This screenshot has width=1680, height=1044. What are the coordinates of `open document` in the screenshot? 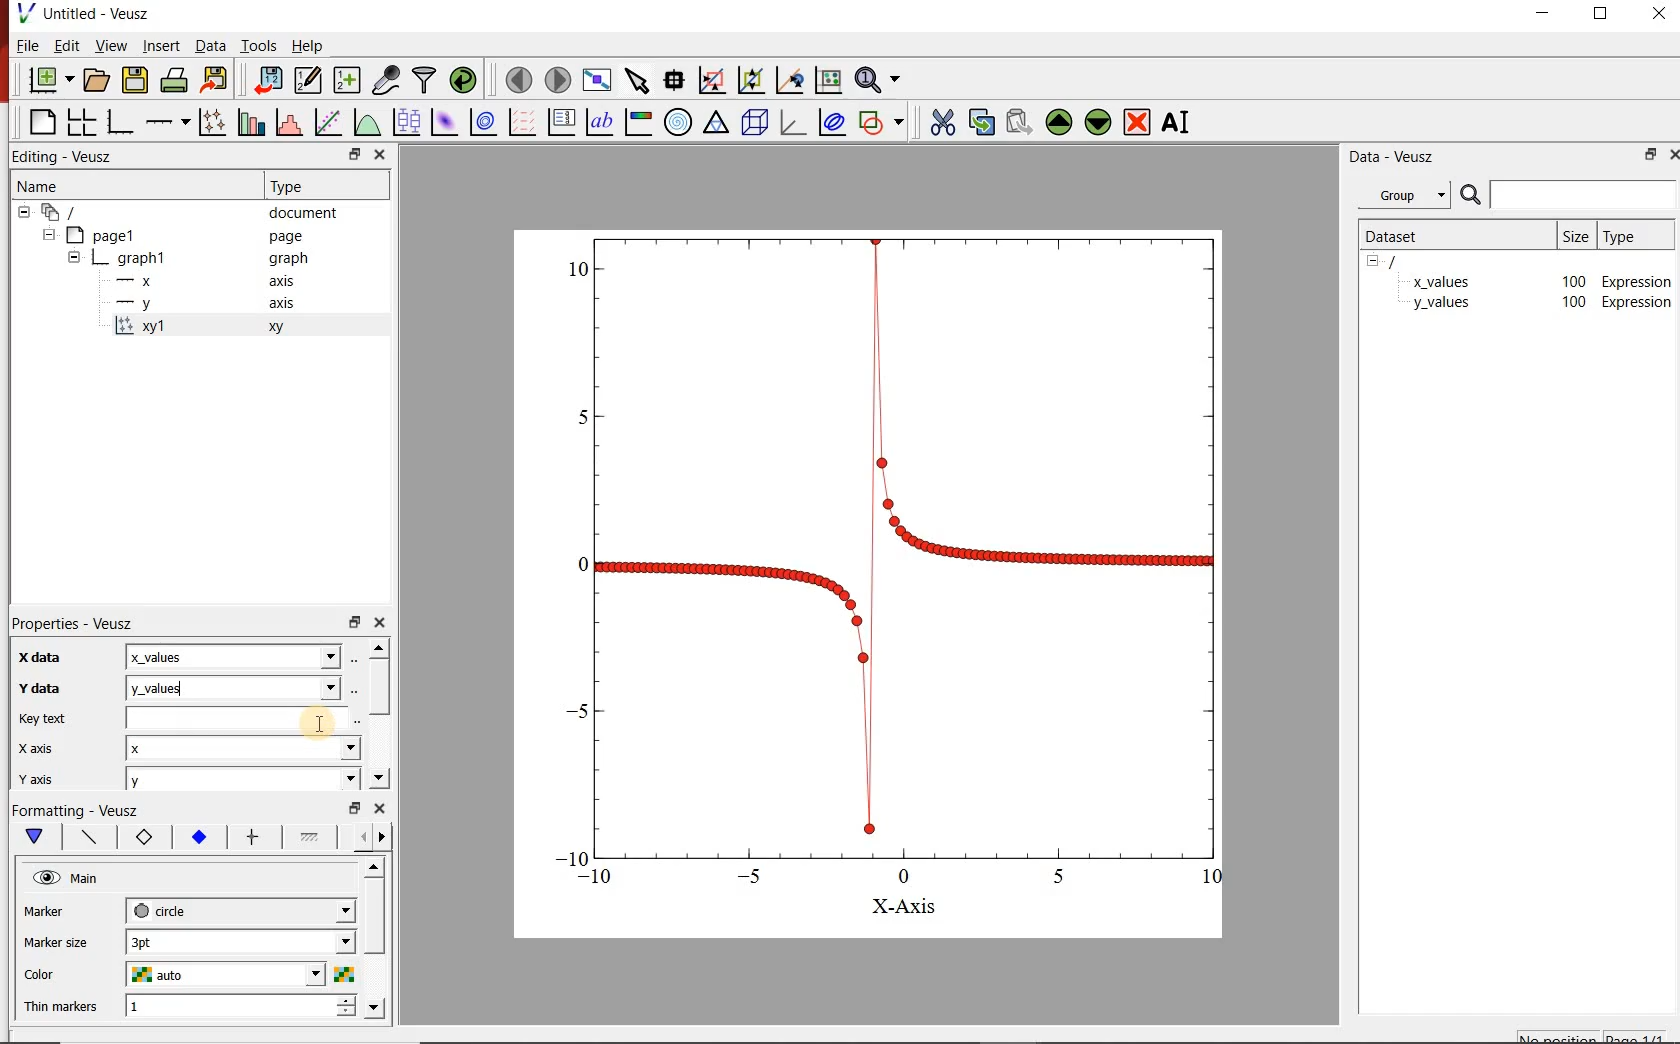 It's located at (98, 79).